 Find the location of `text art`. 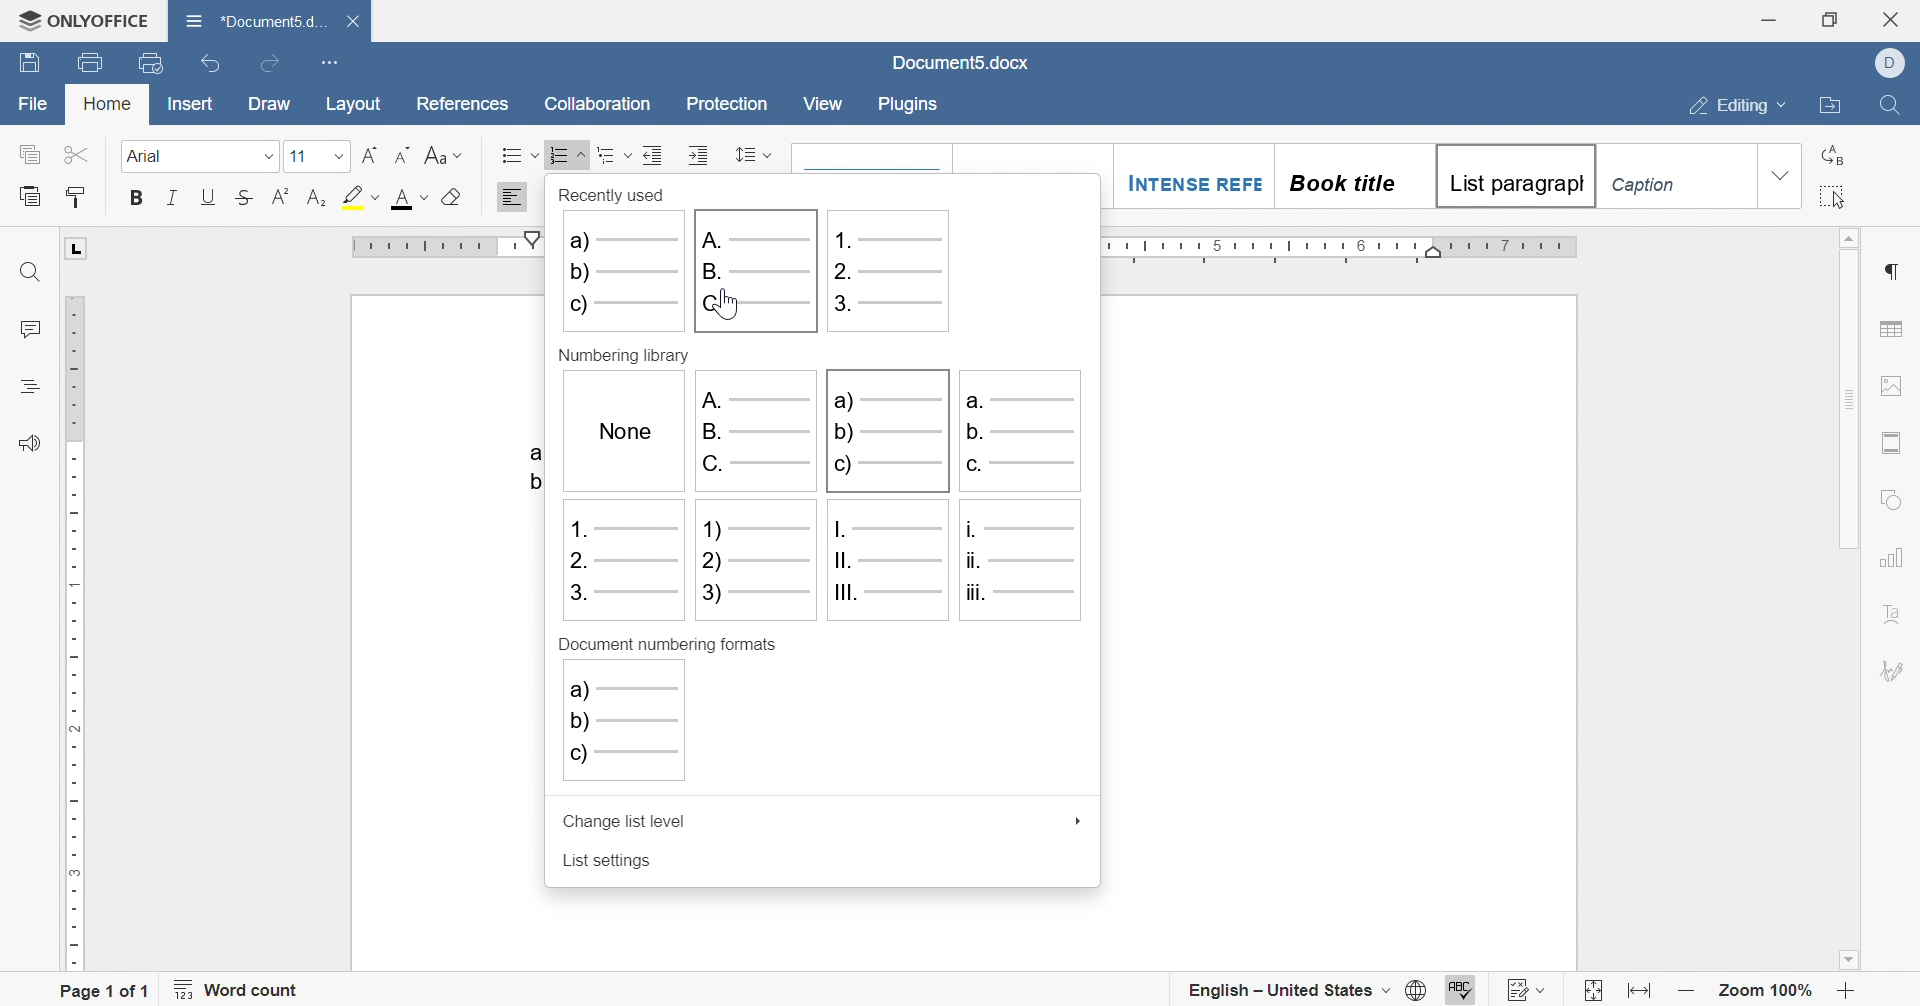

text art is located at coordinates (1893, 614).